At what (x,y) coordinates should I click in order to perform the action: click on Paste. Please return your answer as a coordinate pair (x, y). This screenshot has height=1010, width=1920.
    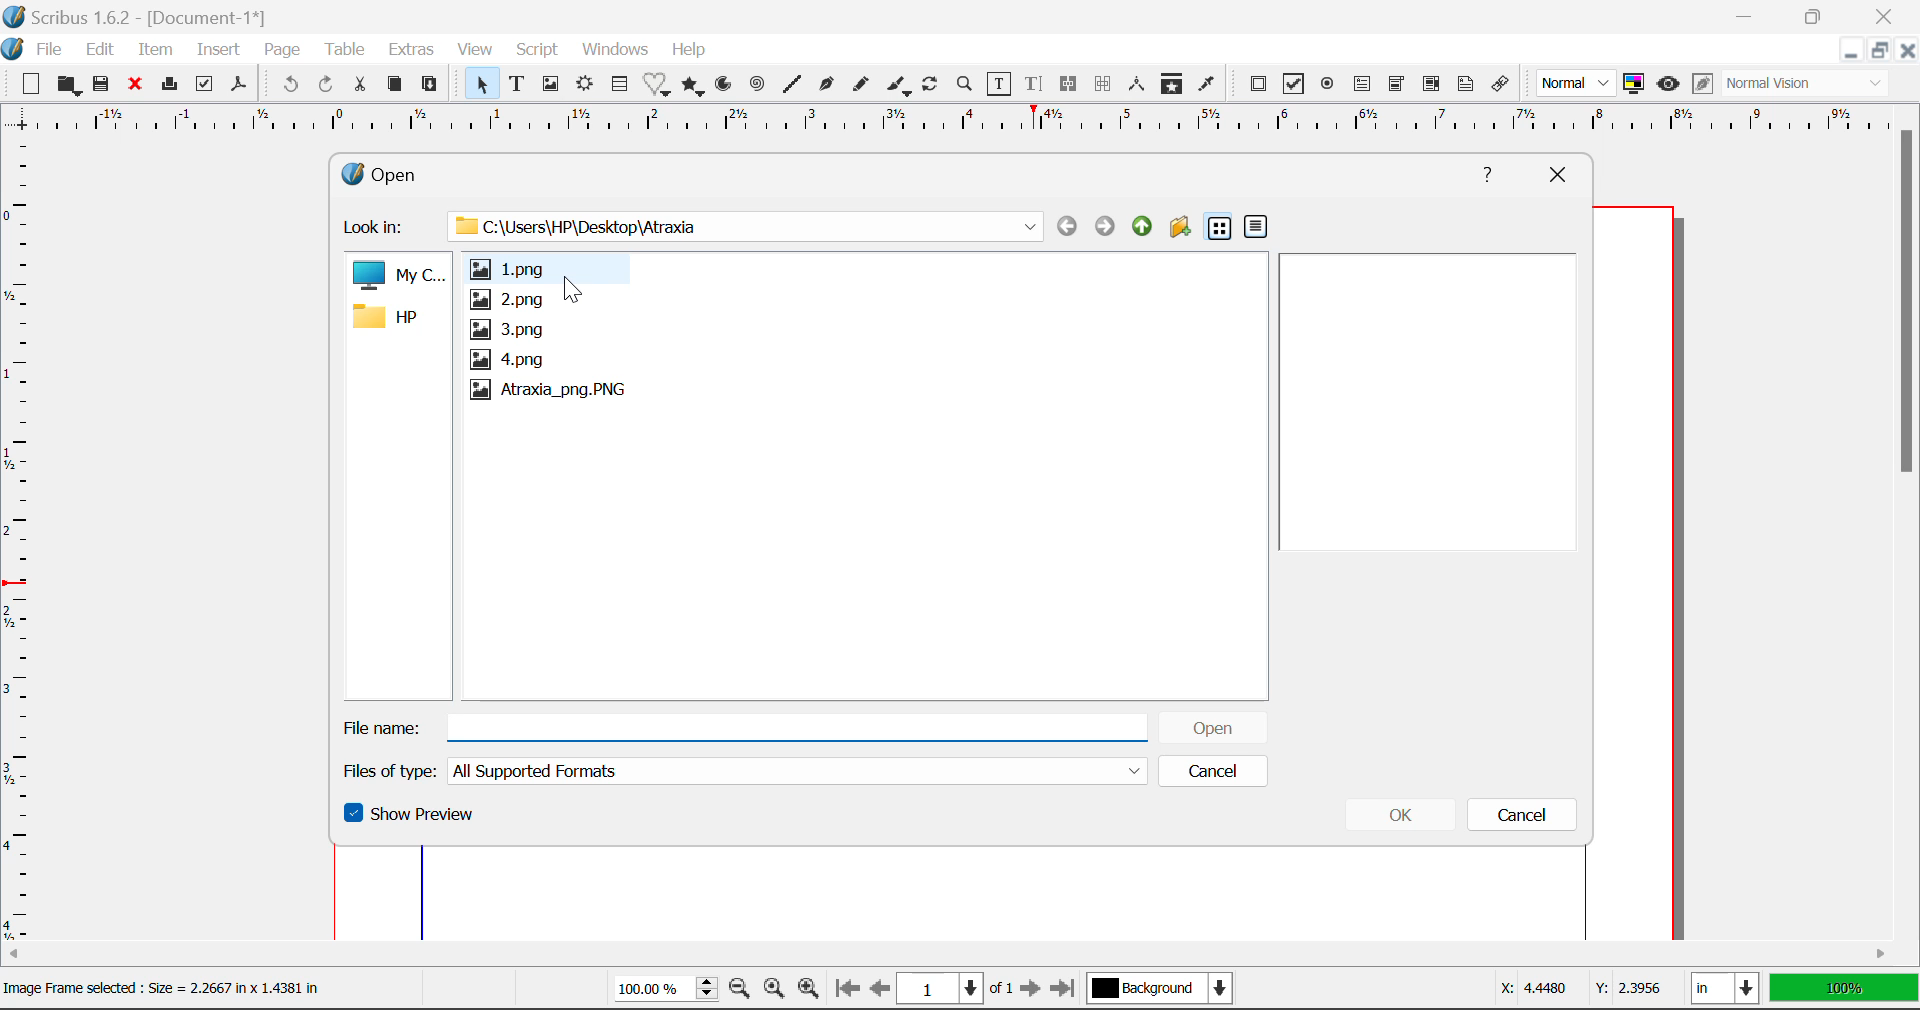
    Looking at the image, I should click on (434, 83).